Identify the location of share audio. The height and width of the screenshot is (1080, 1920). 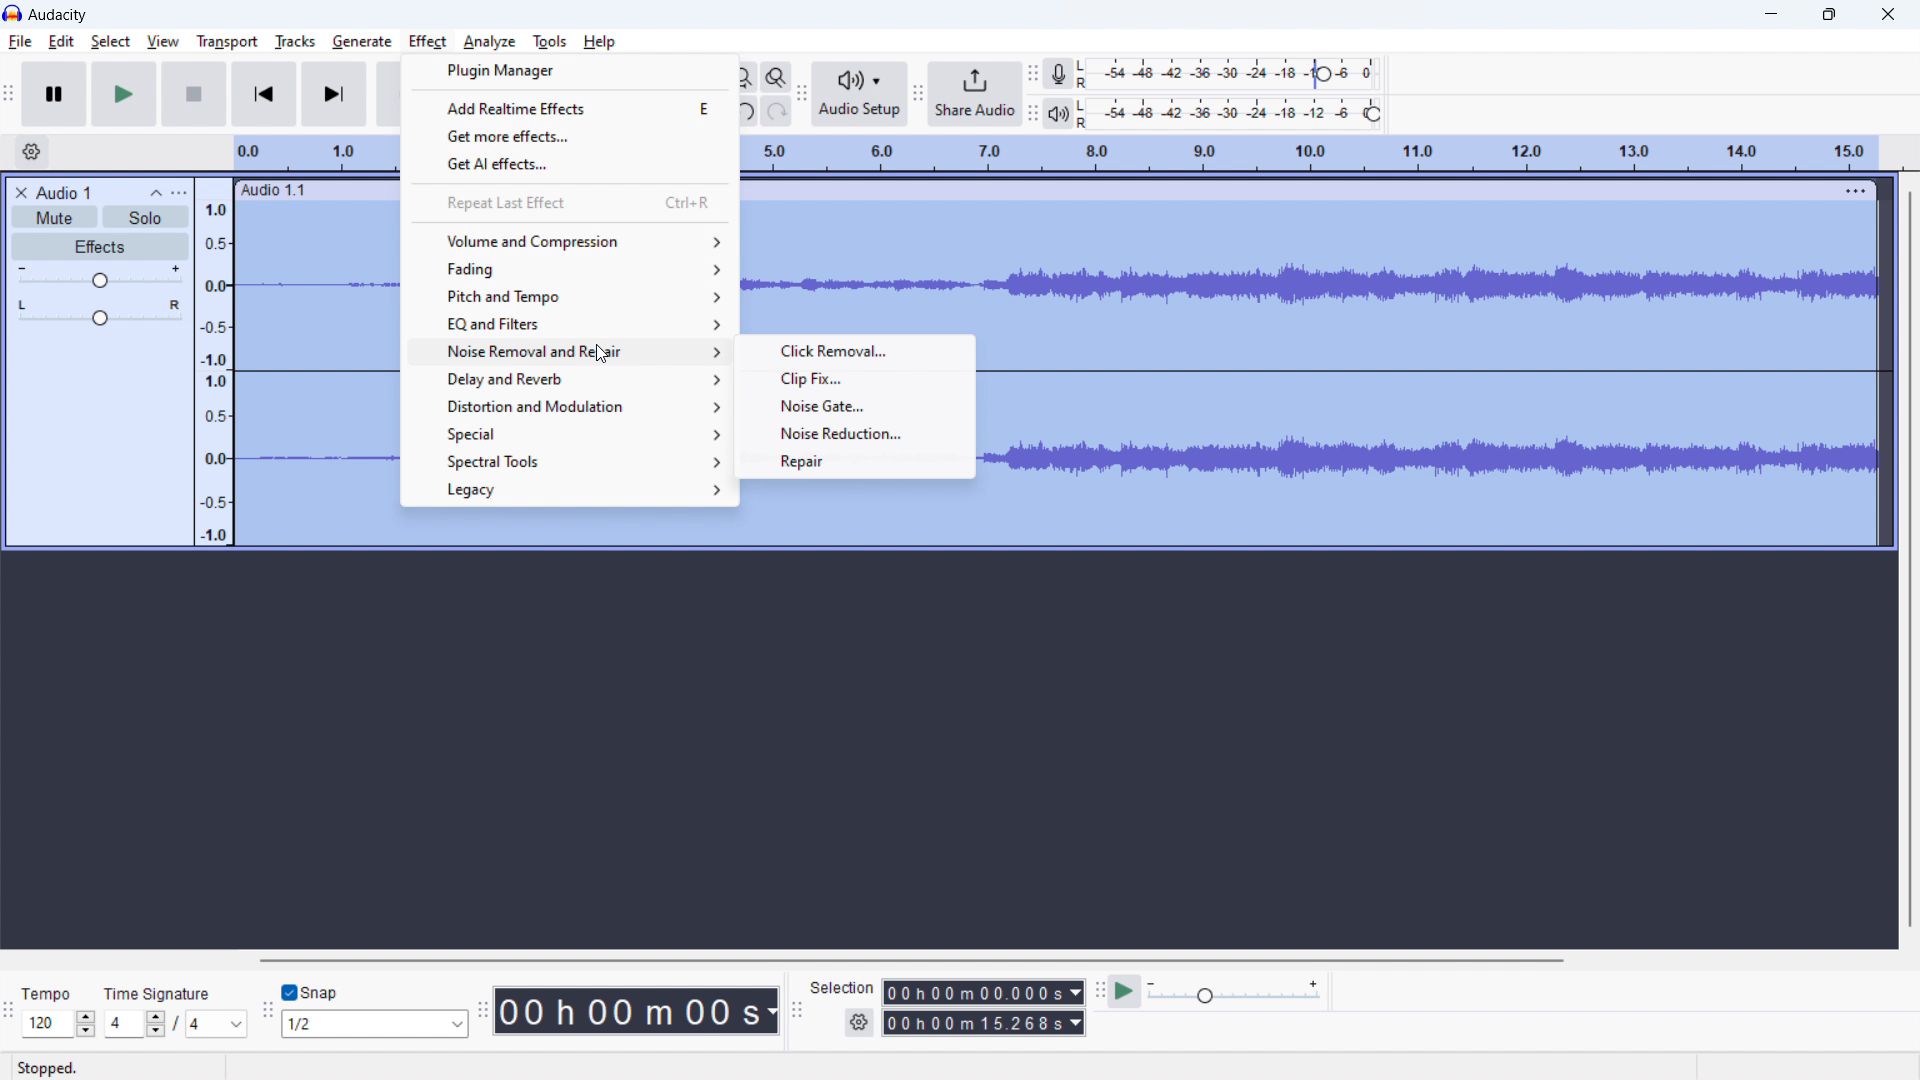
(975, 94).